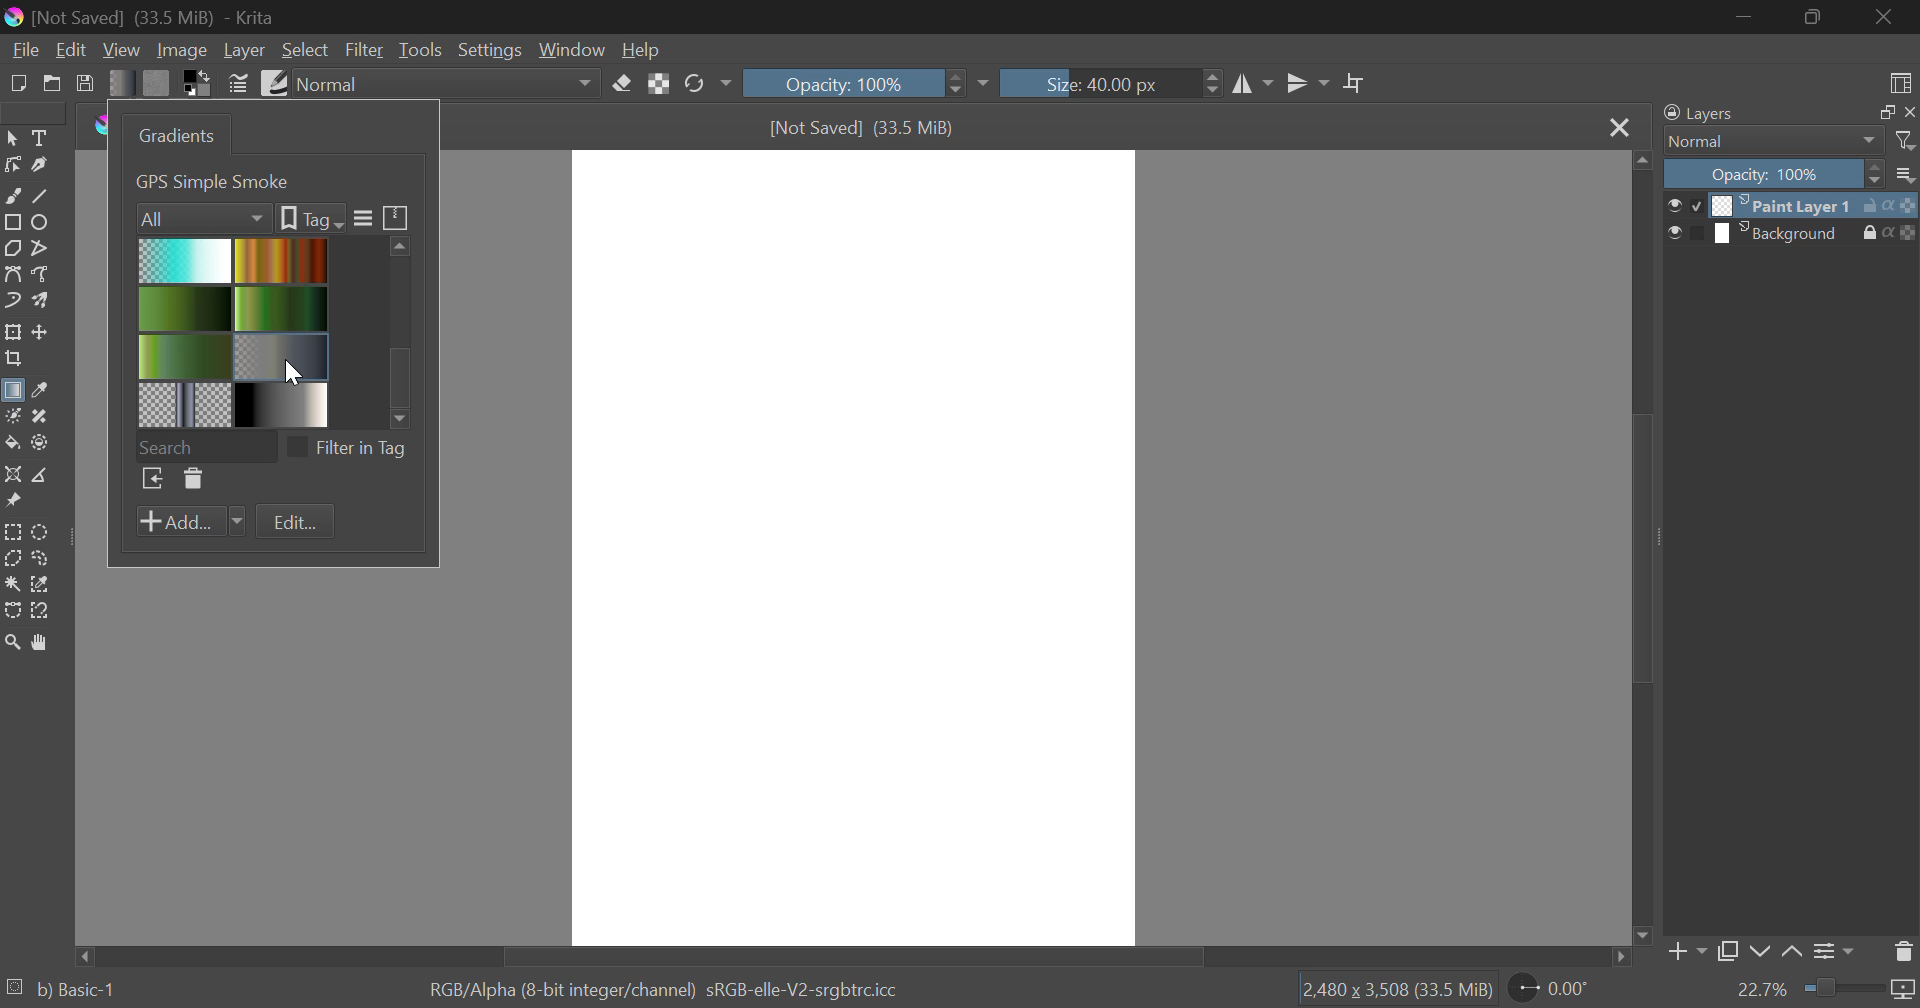 The height and width of the screenshot is (1008, 1920). What do you see at coordinates (40, 611) in the screenshot?
I see `Magnetic Selection` at bounding box center [40, 611].